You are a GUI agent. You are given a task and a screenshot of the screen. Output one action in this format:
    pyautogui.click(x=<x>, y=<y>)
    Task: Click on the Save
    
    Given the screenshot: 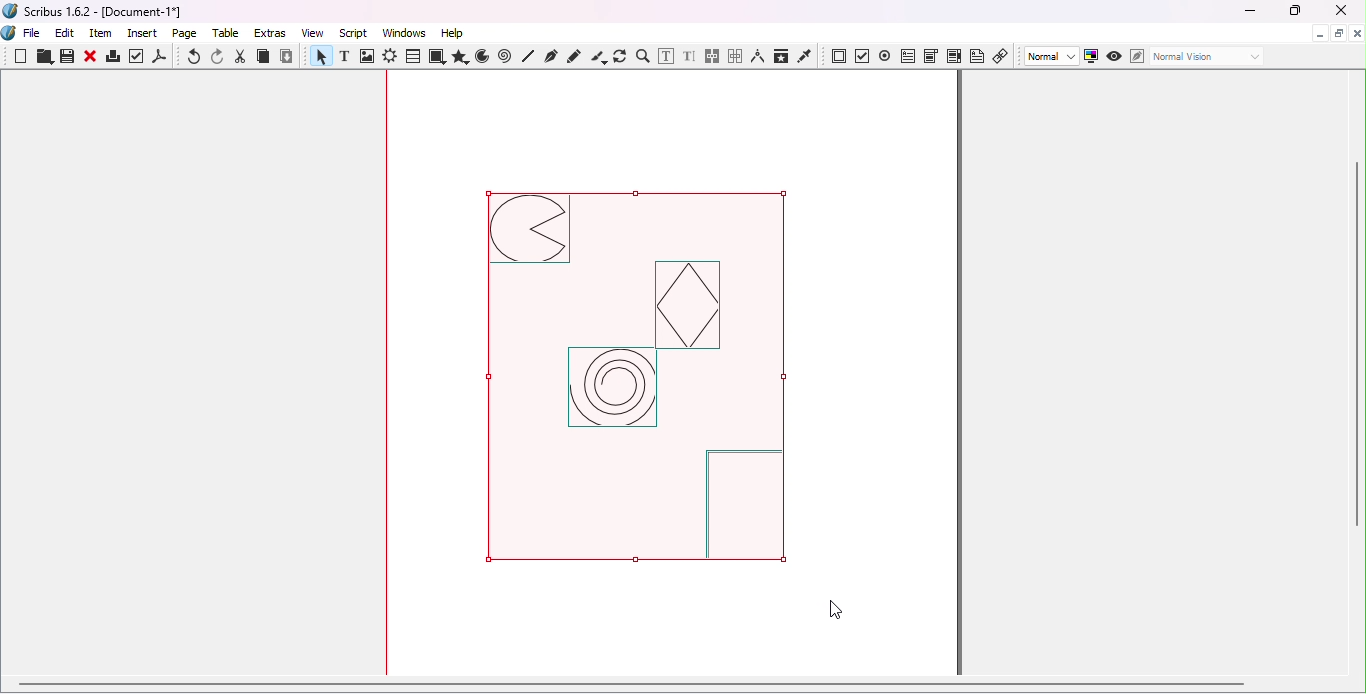 What is the action you would take?
    pyautogui.click(x=65, y=57)
    